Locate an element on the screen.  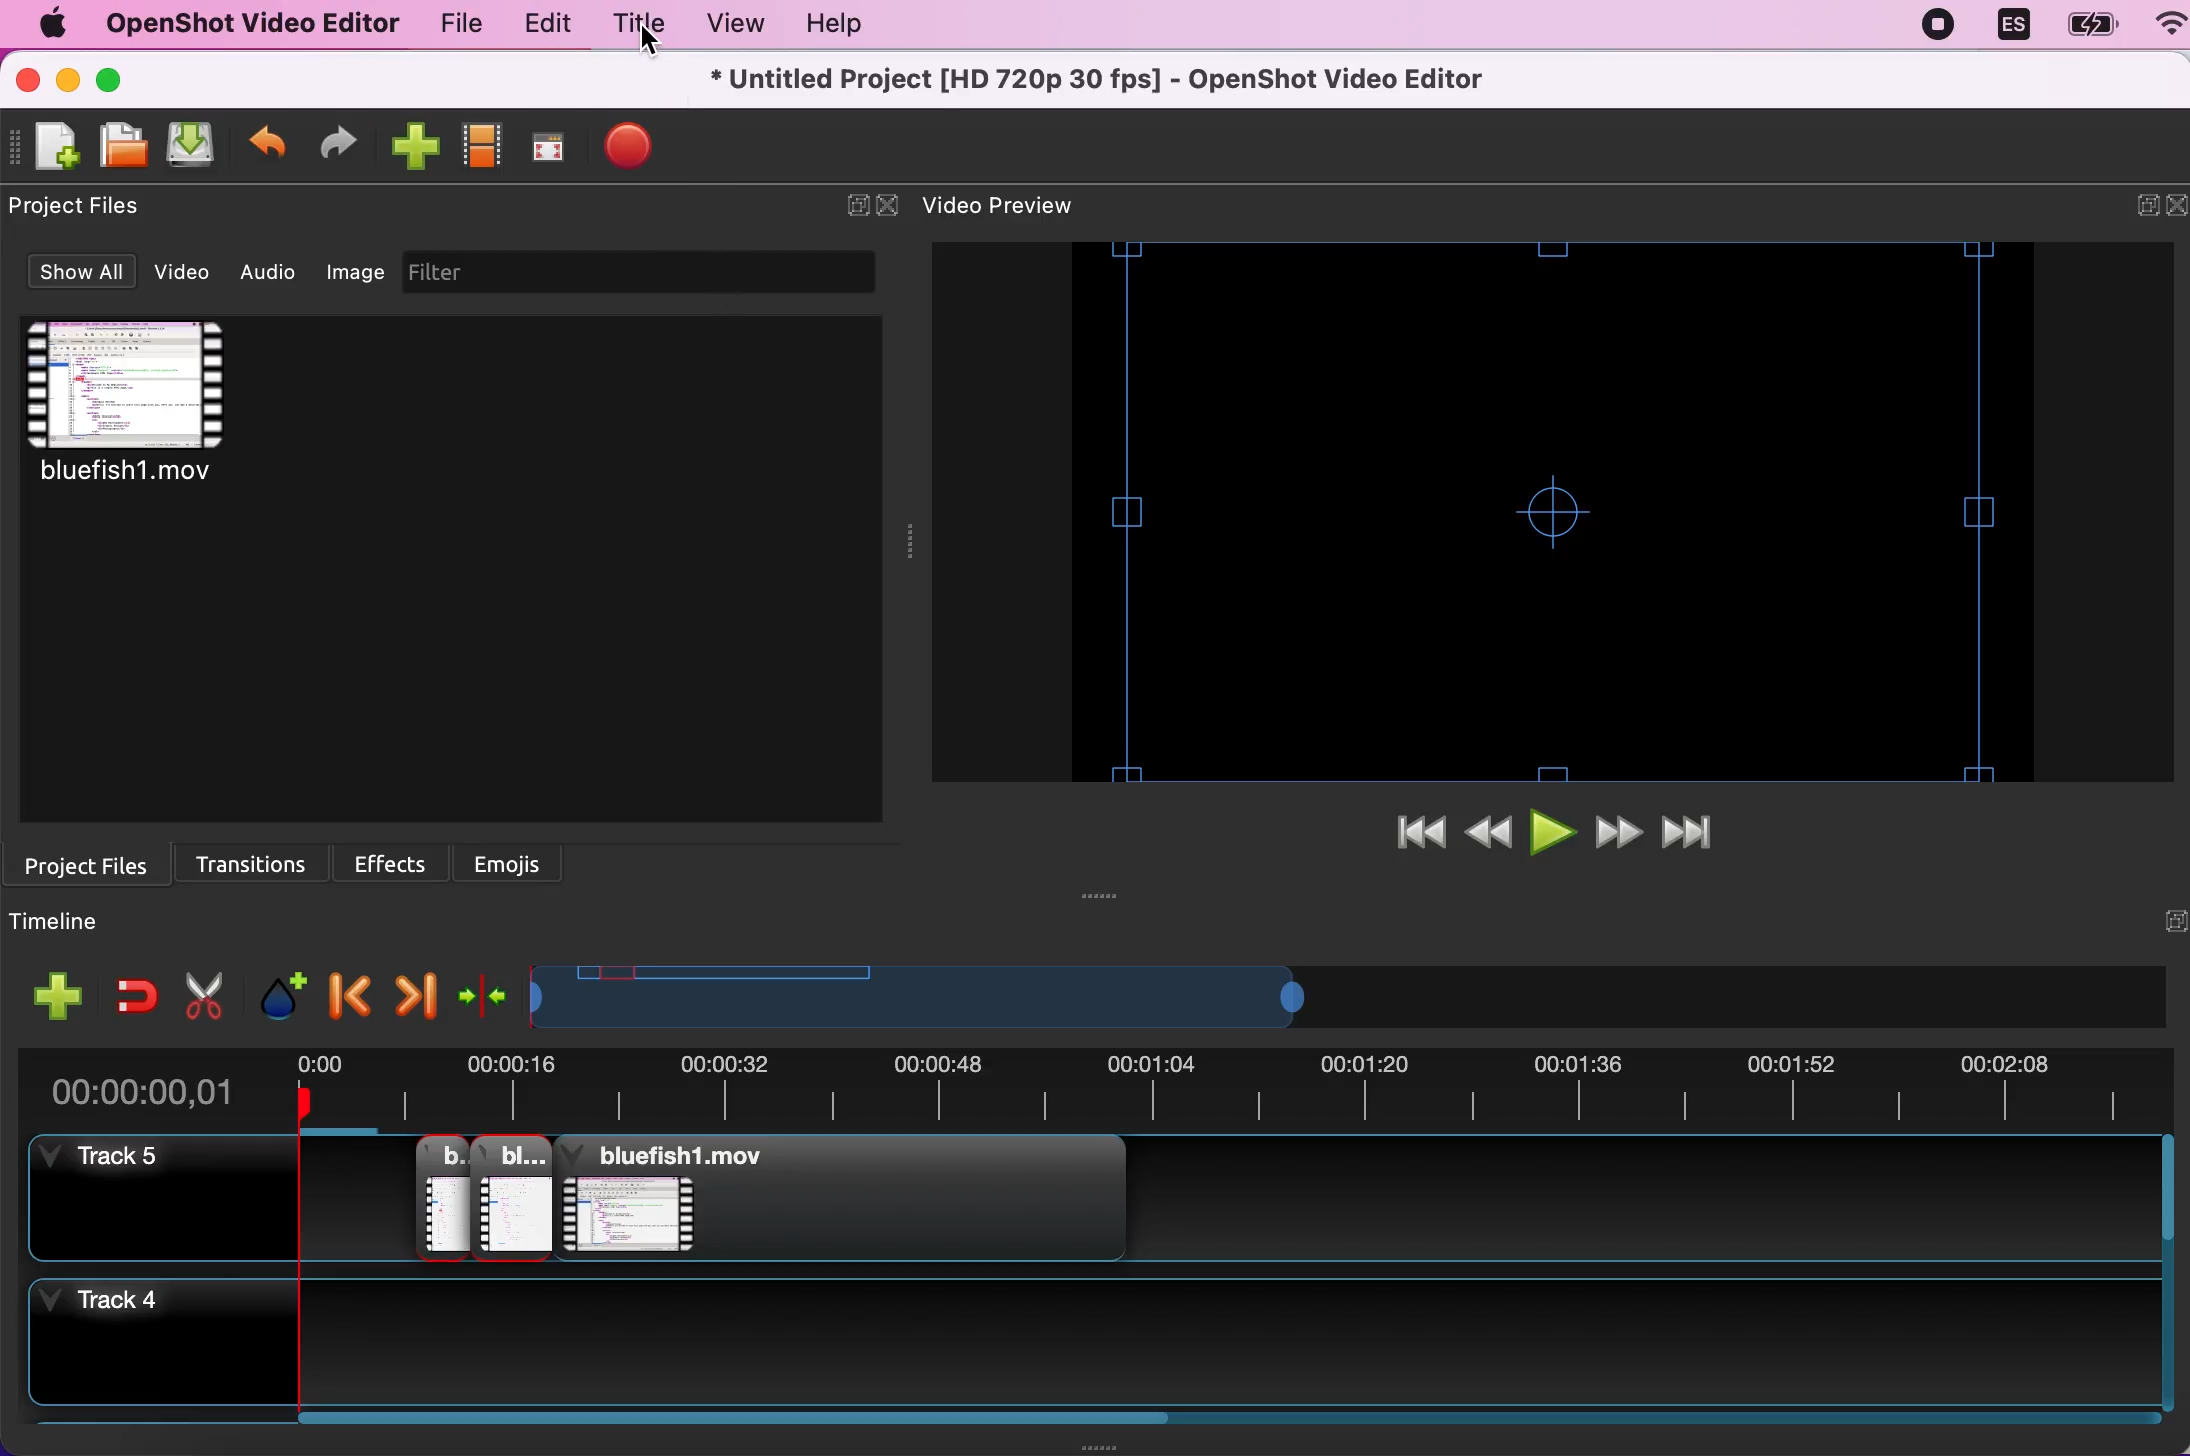
file is located at coordinates (454, 28).